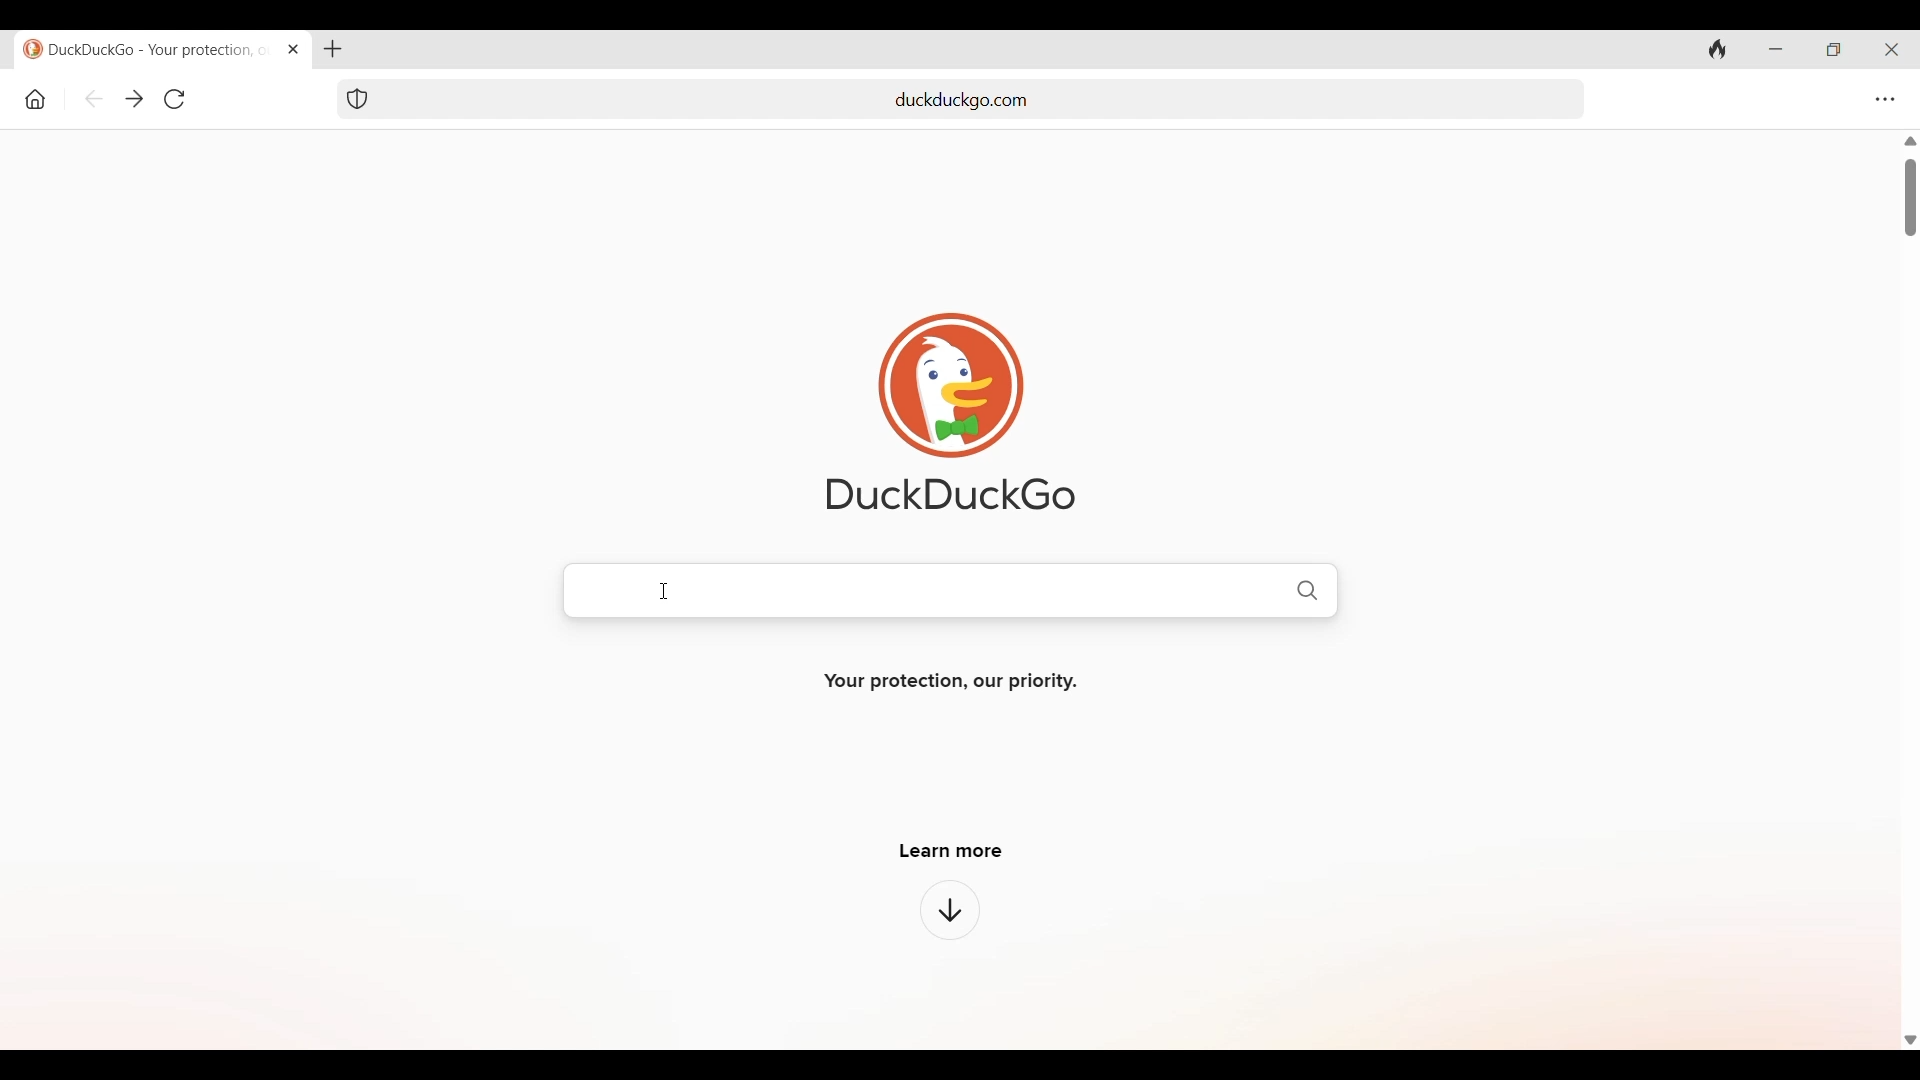  What do you see at coordinates (94, 98) in the screenshot?
I see `Go backward` at bounding box center [94, 98].